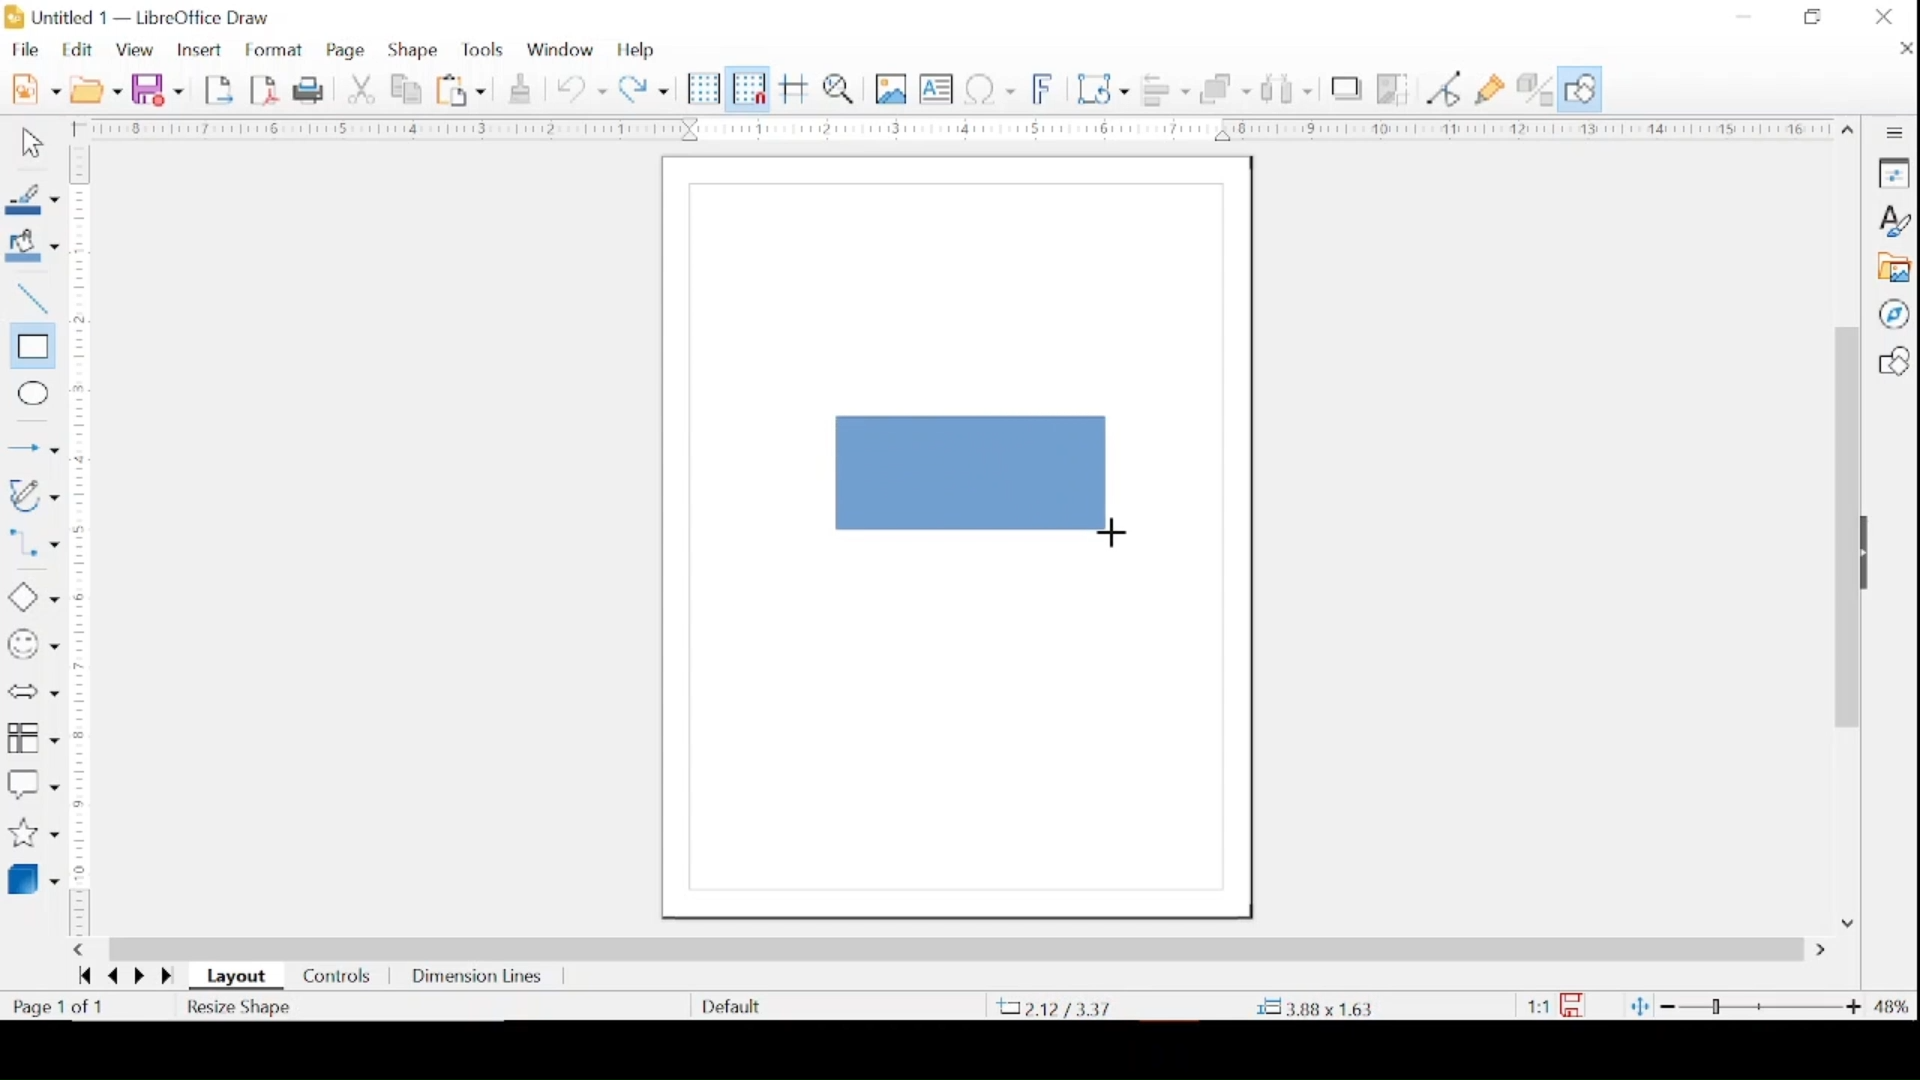  Describe the element at coordinates (1638, 1006) in the screenshot. I see `fit to current window` at that location.